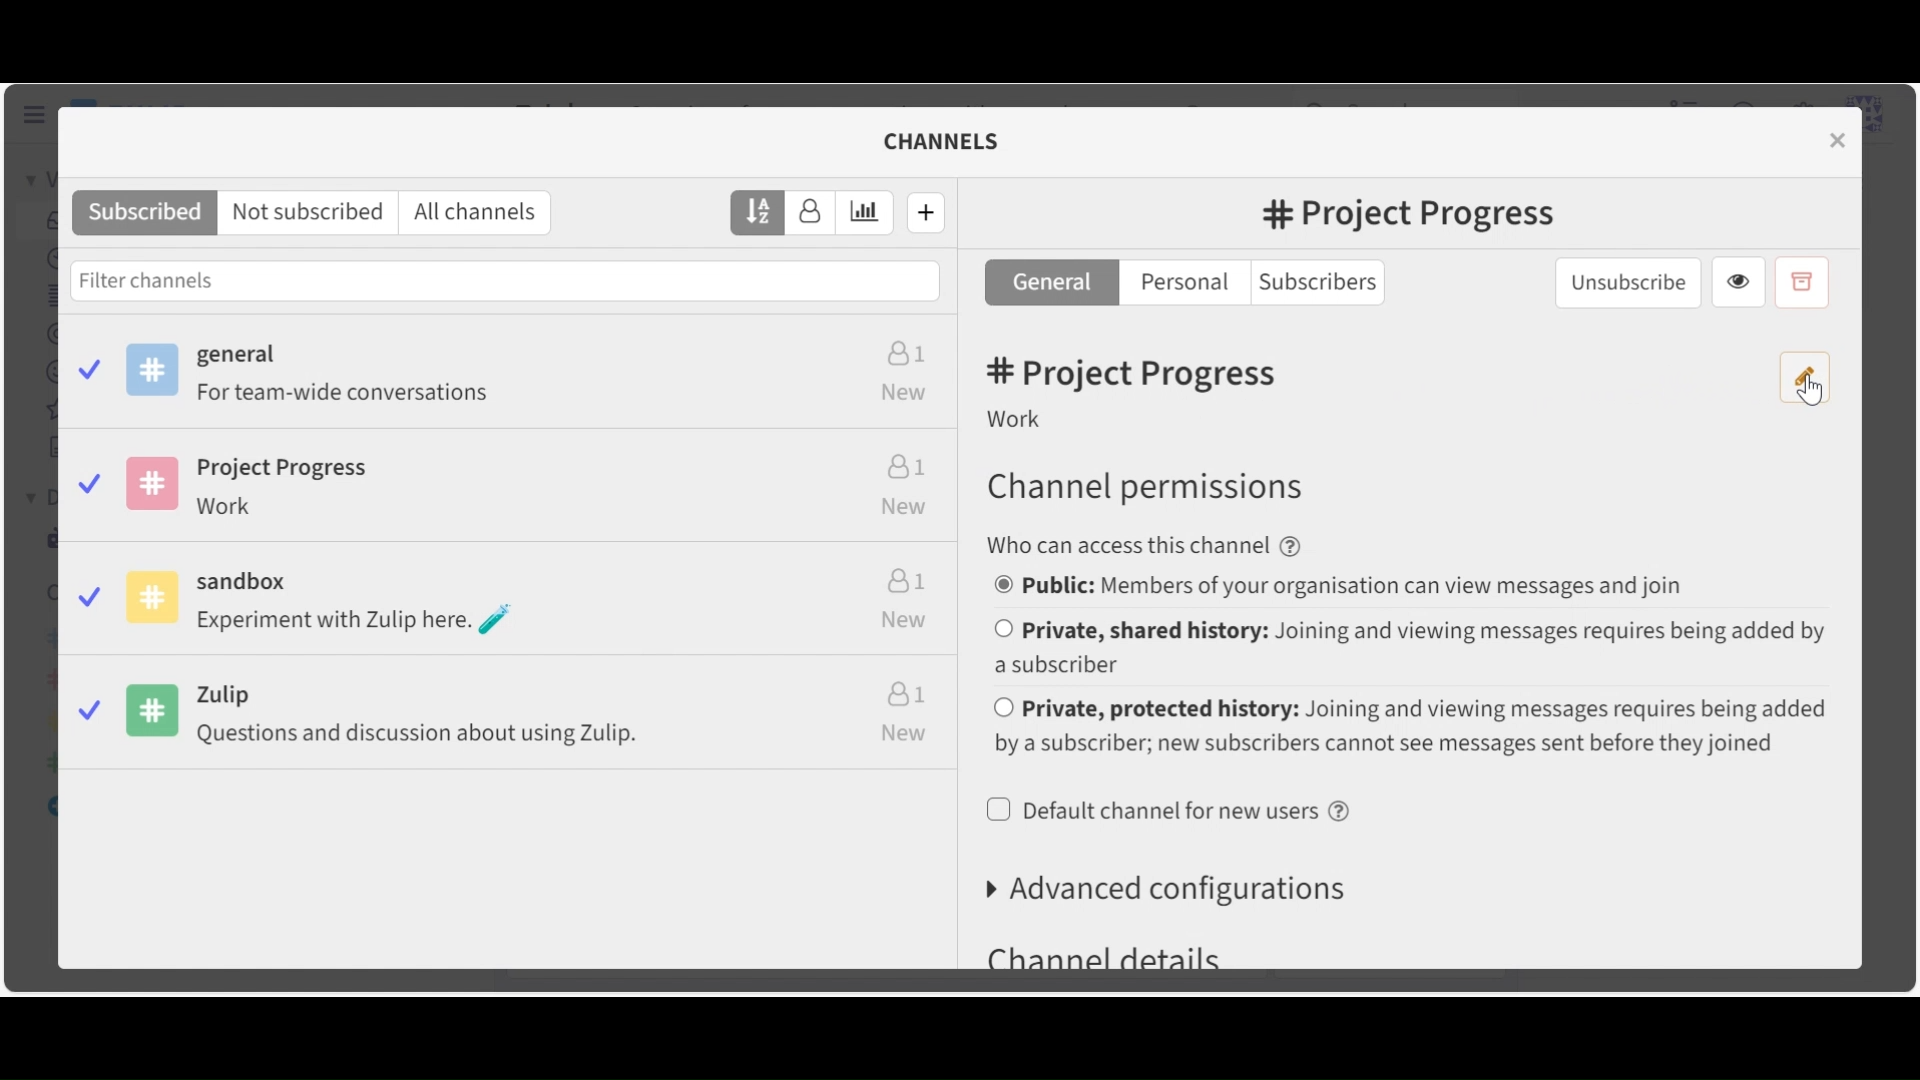 The height and width of the screenshot is (1080, 1920). What do you see at coordinates (307, 211) in the screenshot?
I see `Not Subscribed` at bounding box center [307, 211].